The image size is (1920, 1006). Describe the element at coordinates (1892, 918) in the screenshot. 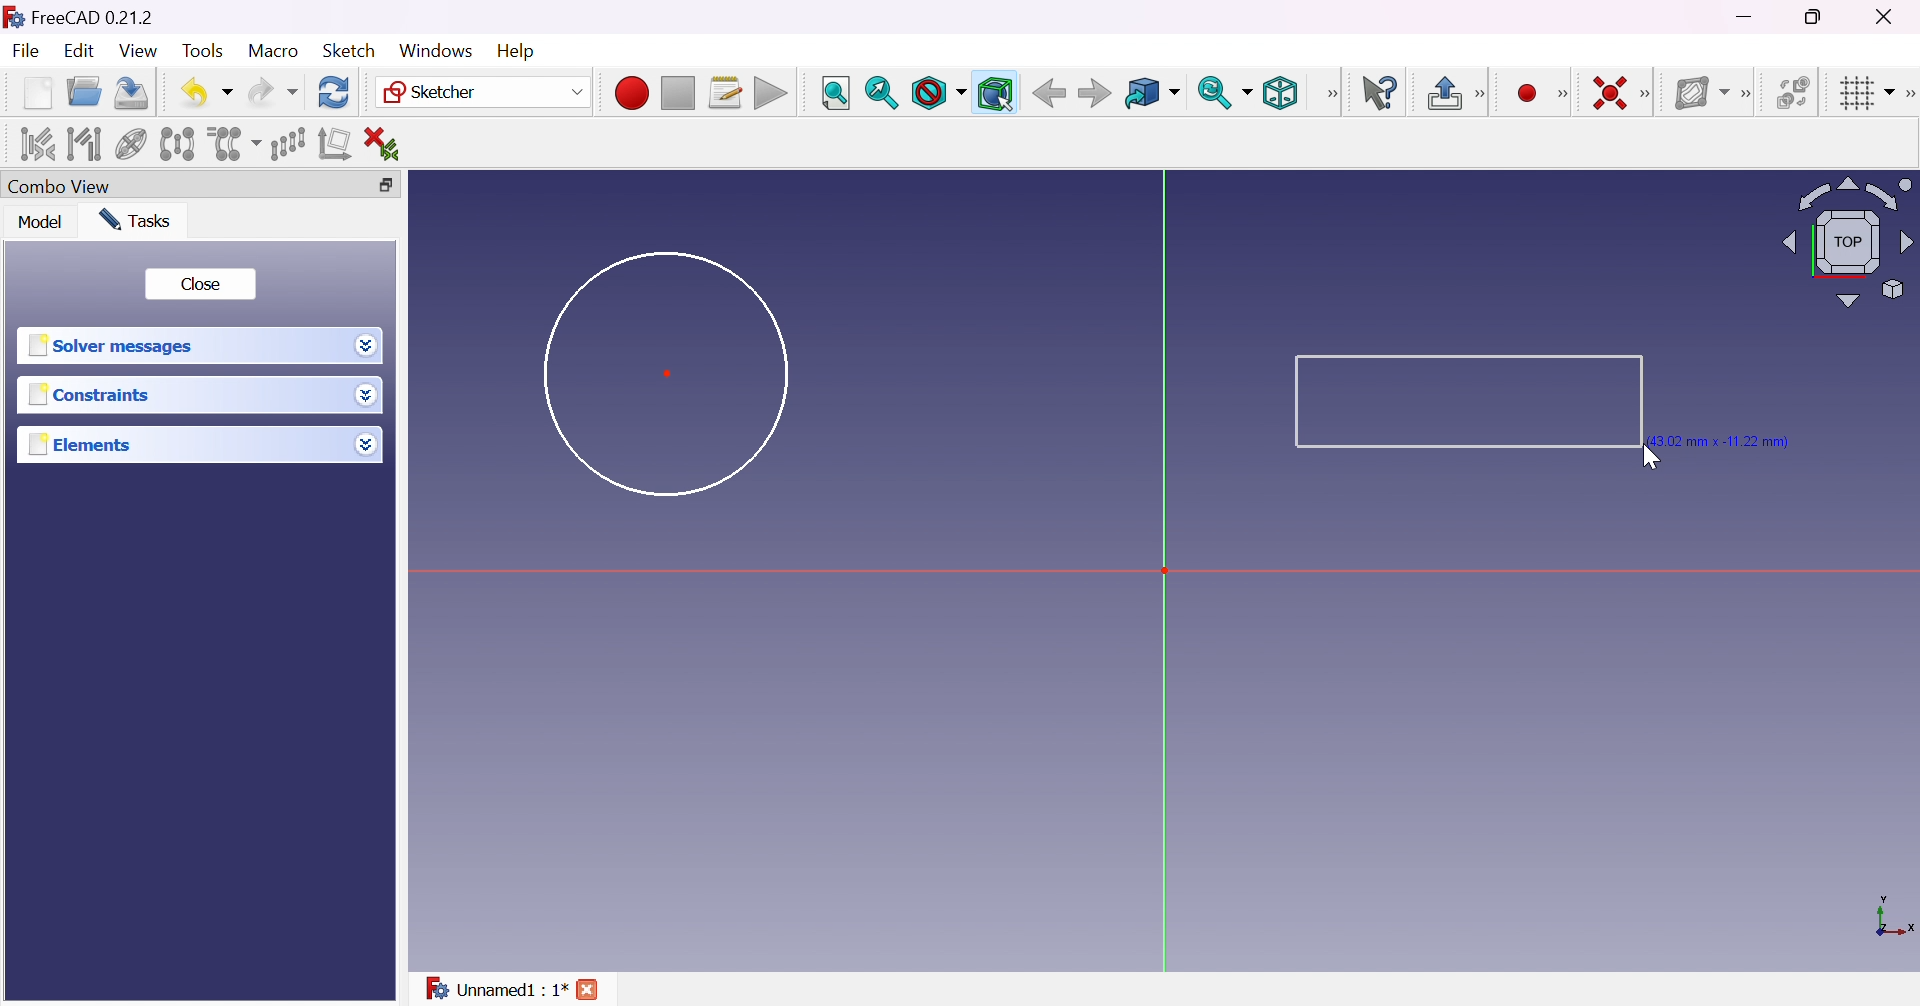

I see `x, y axis` at that location.